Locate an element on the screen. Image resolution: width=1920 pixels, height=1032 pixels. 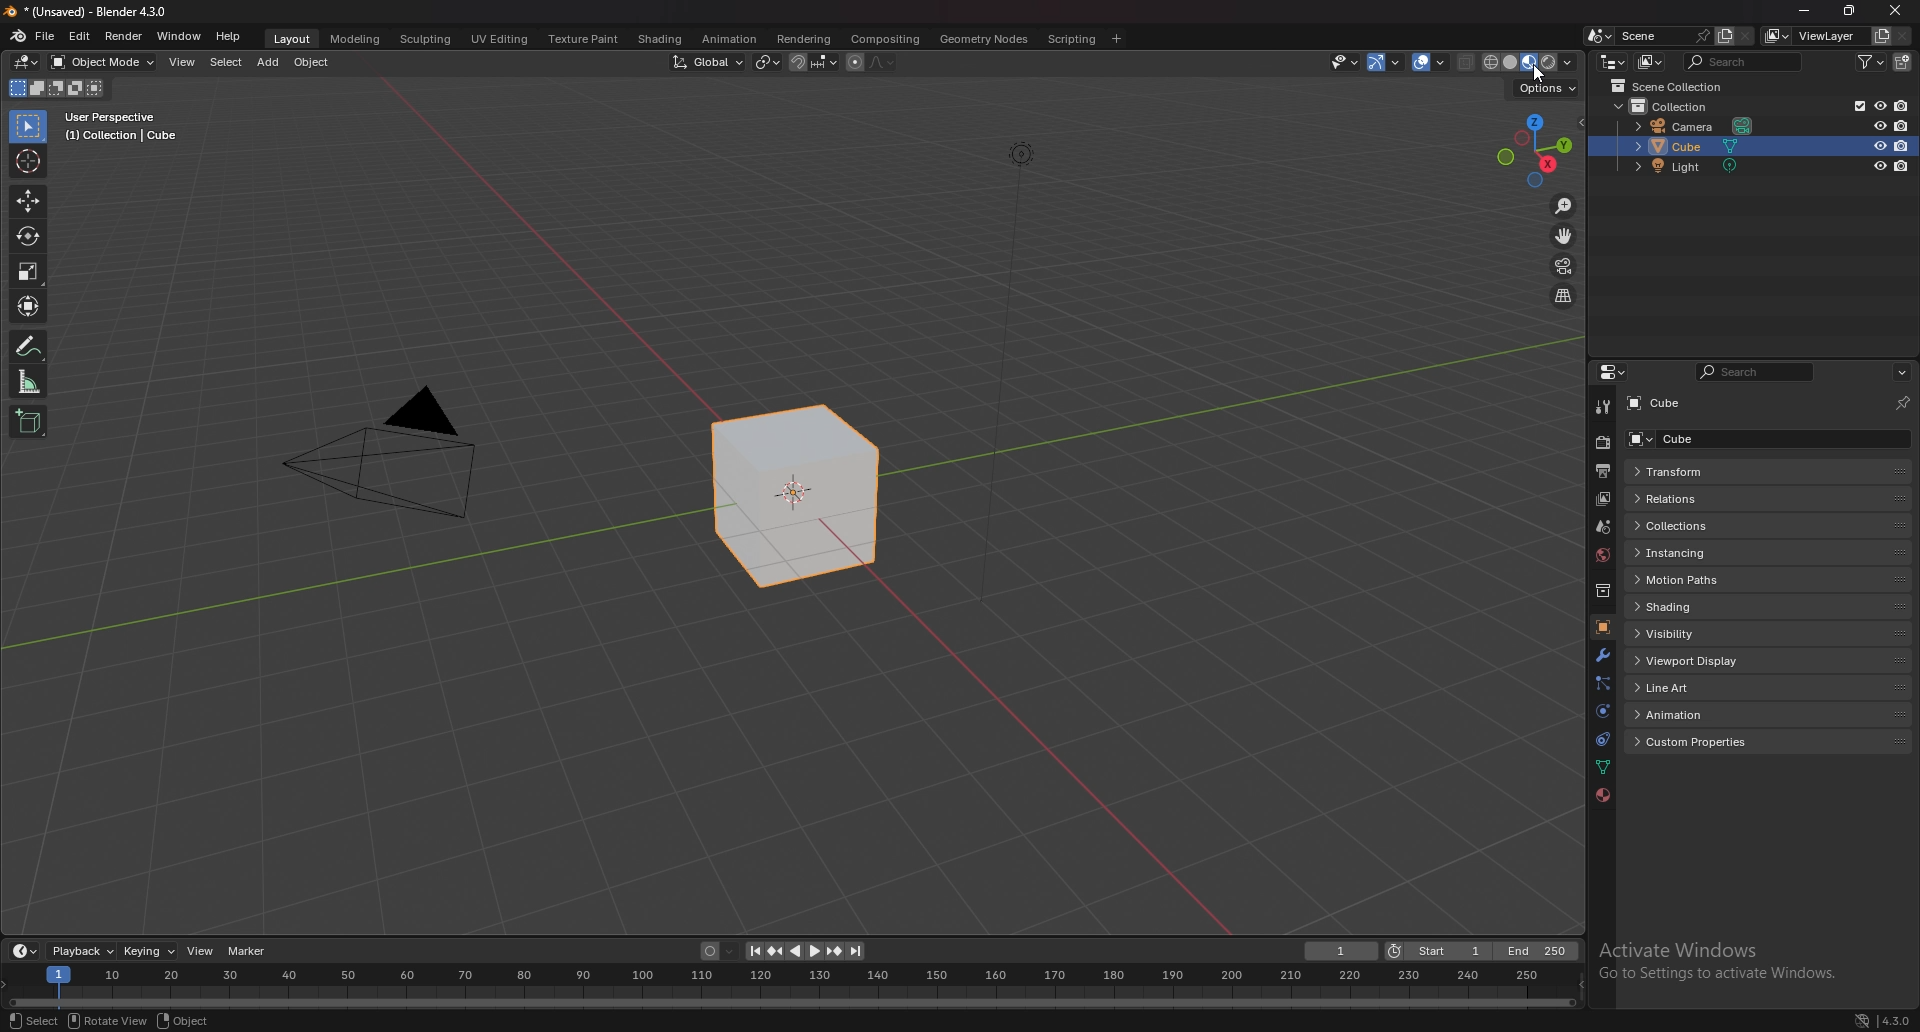
object is located at coordinates (185, 1022).